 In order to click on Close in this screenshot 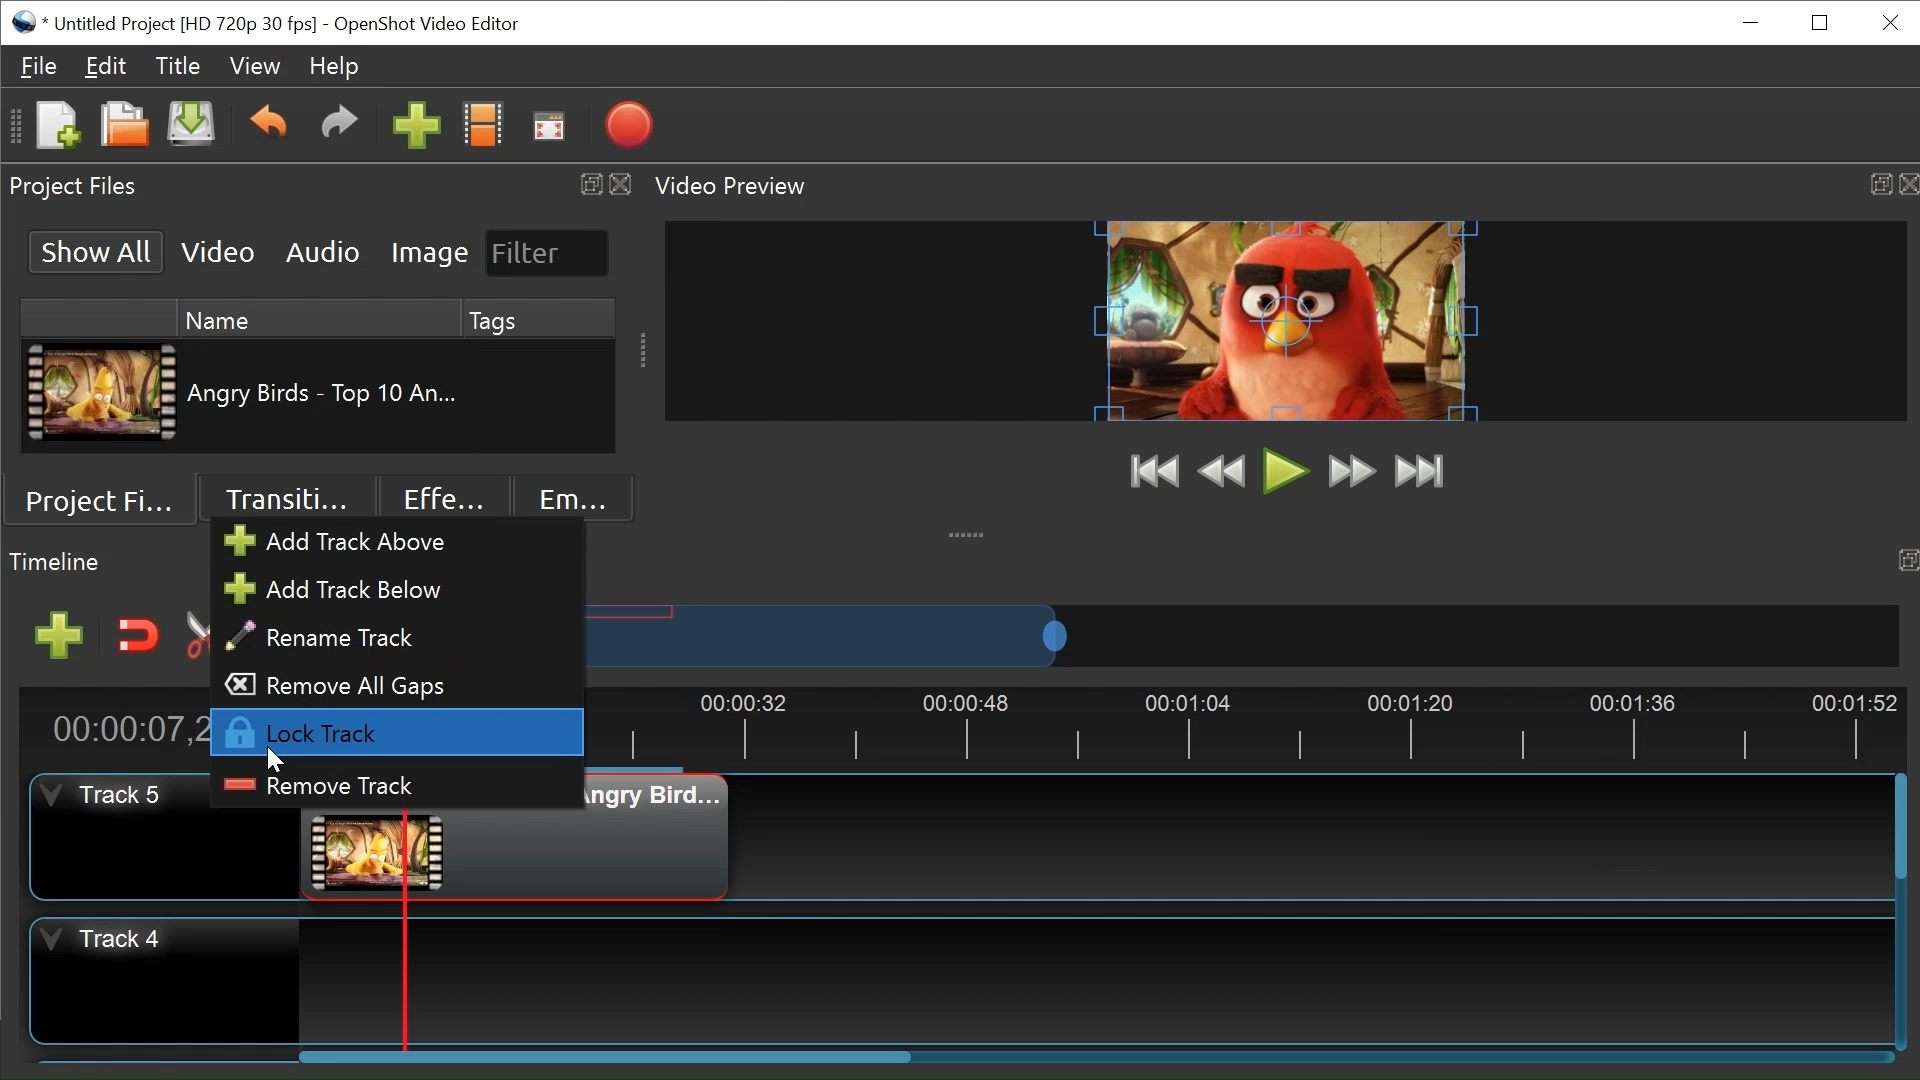, I will do `click(1892, 24)`.